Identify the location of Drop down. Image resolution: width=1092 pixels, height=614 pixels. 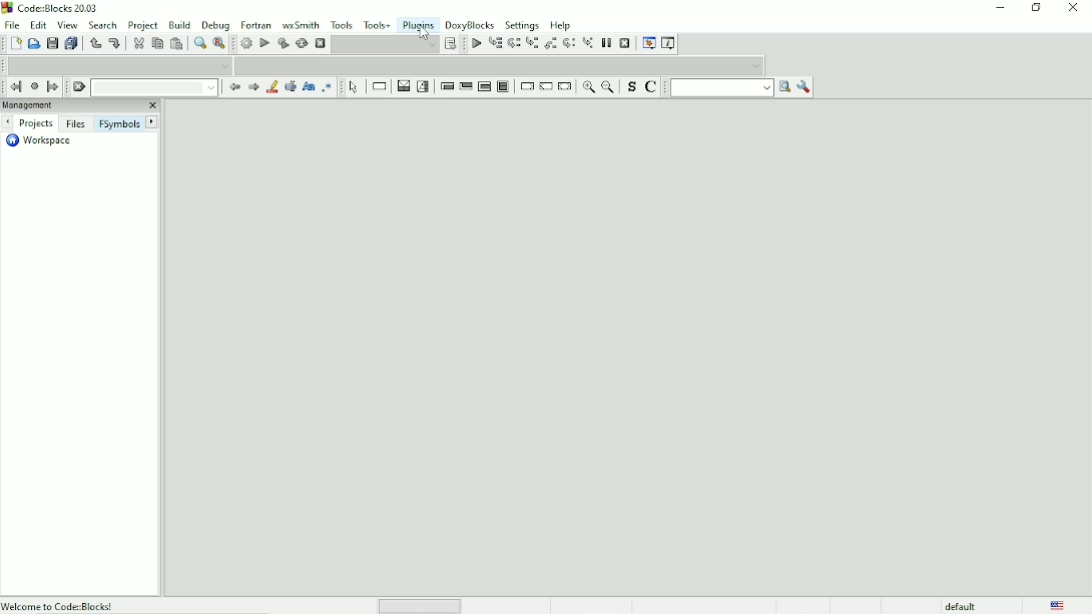
(385, 44).